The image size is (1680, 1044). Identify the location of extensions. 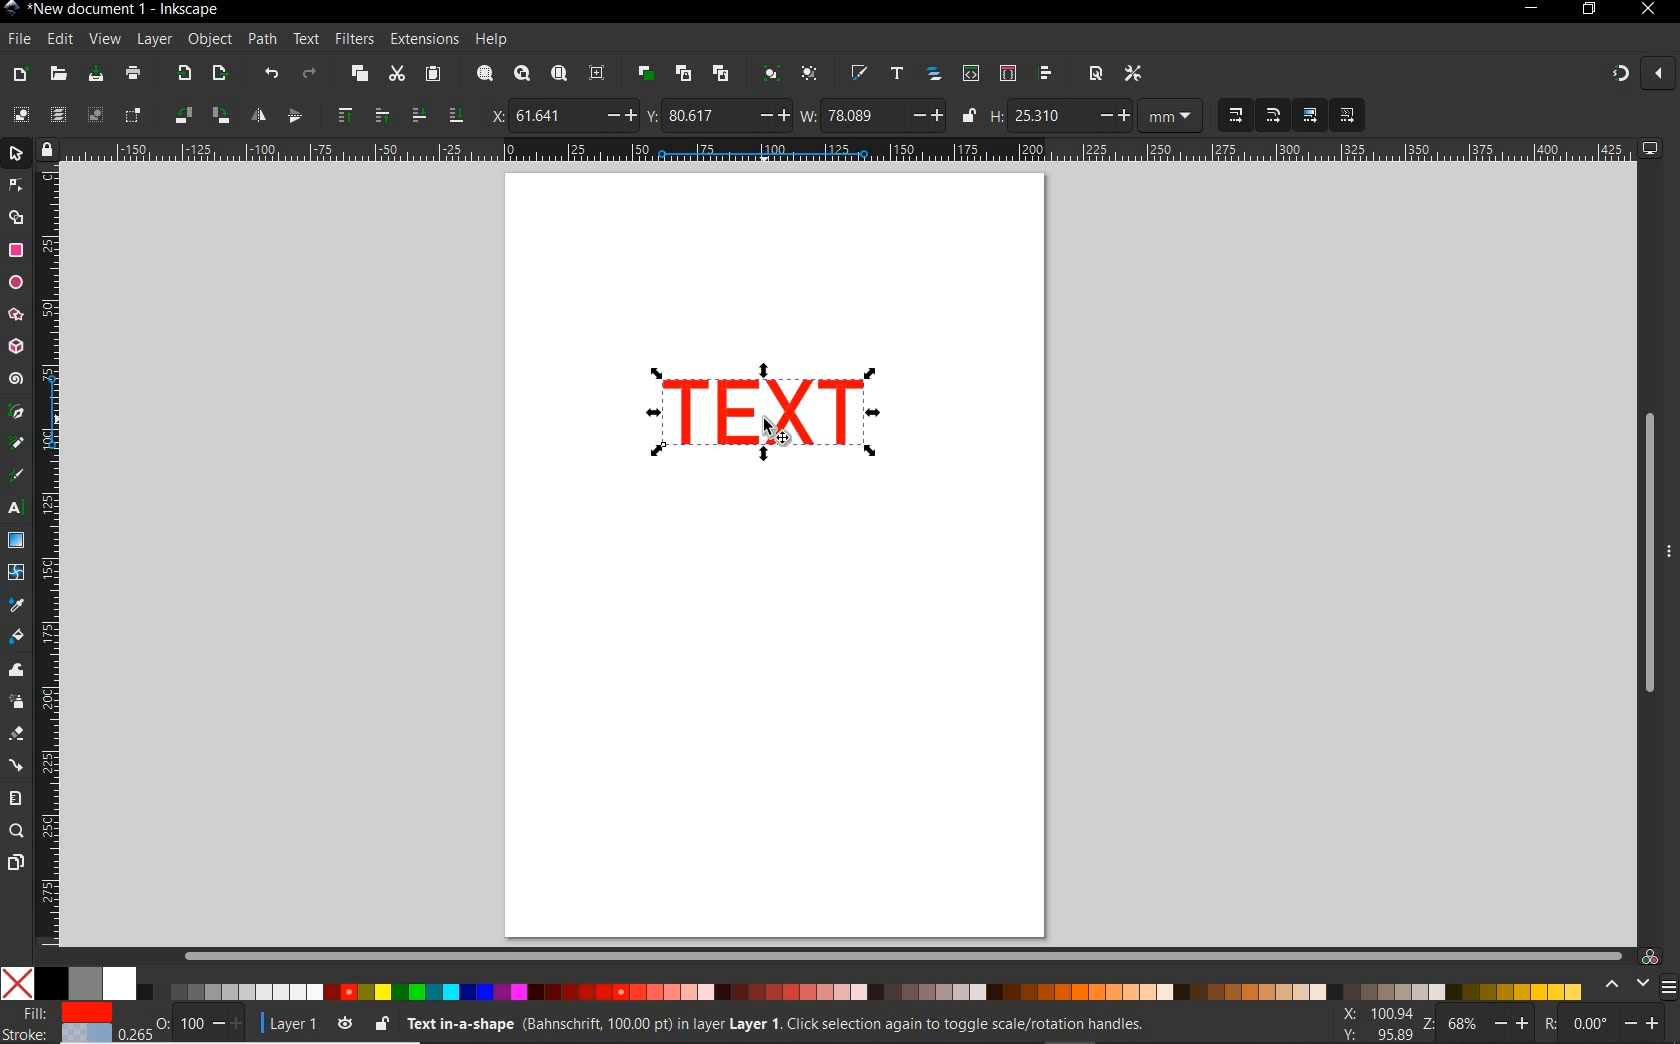
(423, 39).